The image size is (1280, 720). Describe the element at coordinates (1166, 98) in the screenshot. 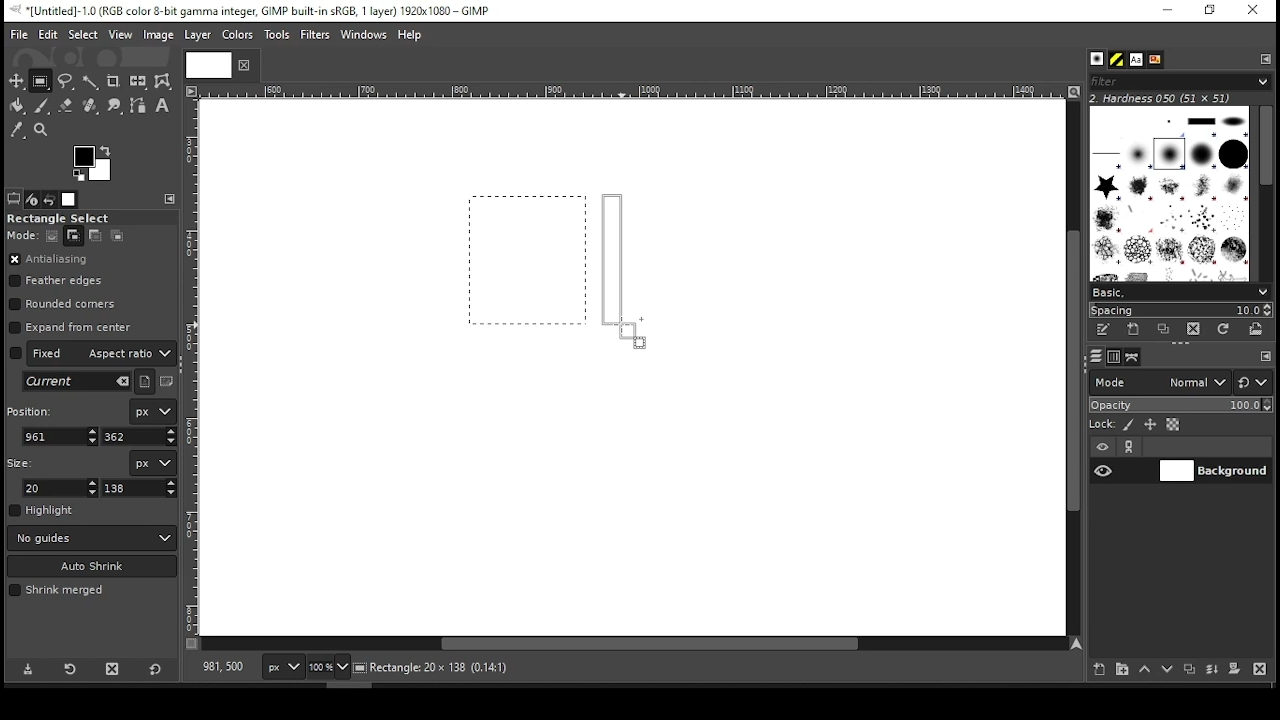

I see `2. hardness 050 (51x51)` at that location.